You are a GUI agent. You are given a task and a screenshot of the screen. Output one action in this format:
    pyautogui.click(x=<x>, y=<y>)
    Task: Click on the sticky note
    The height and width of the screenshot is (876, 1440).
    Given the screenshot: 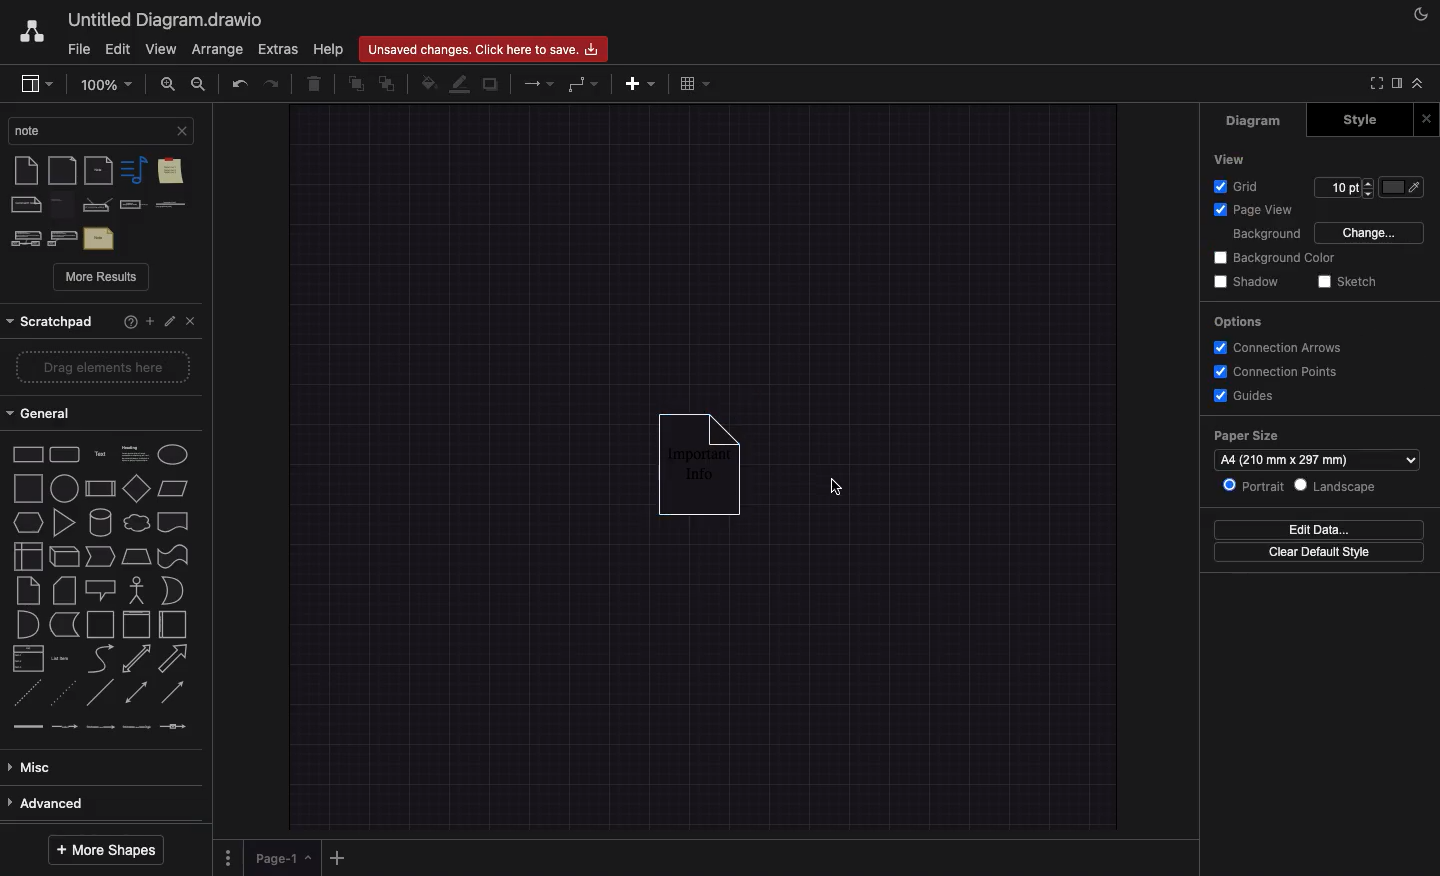 What is the action you would take?
    pyautogui.click(x=169, y=173)
    